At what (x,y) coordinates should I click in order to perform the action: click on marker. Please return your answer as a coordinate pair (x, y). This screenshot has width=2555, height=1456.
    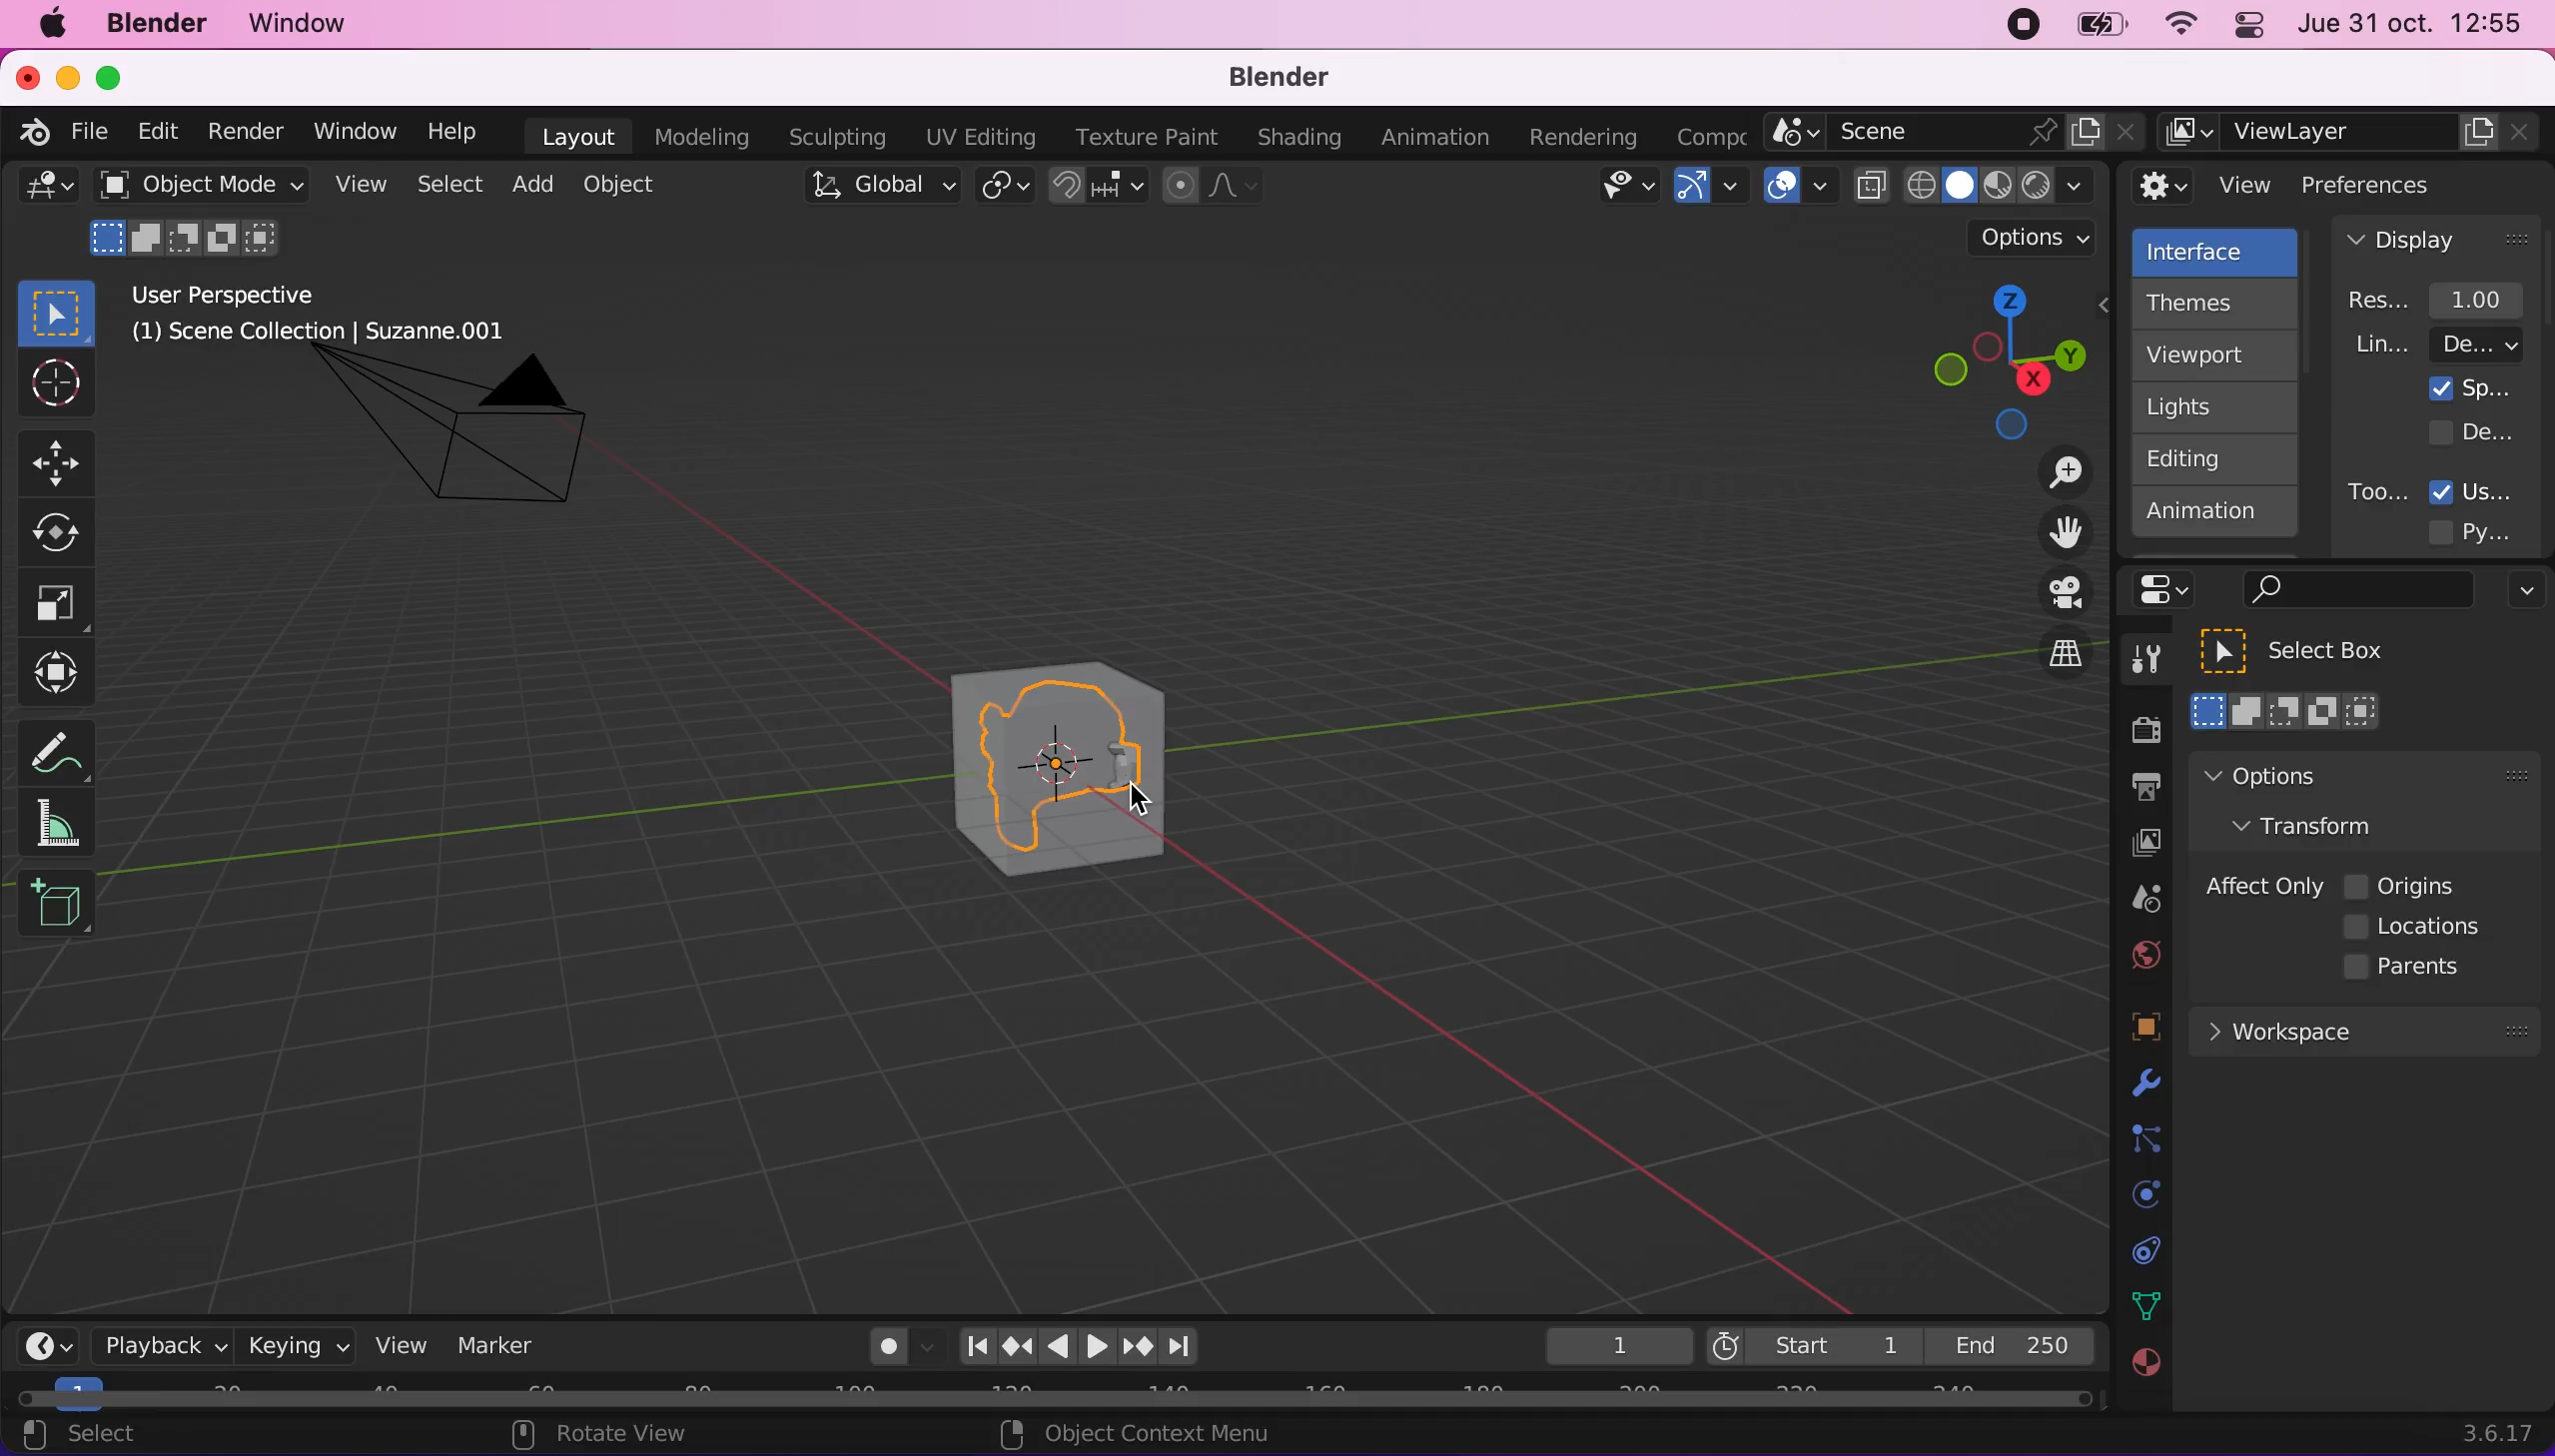
    Looking at the image, I should click on (497, 1345).